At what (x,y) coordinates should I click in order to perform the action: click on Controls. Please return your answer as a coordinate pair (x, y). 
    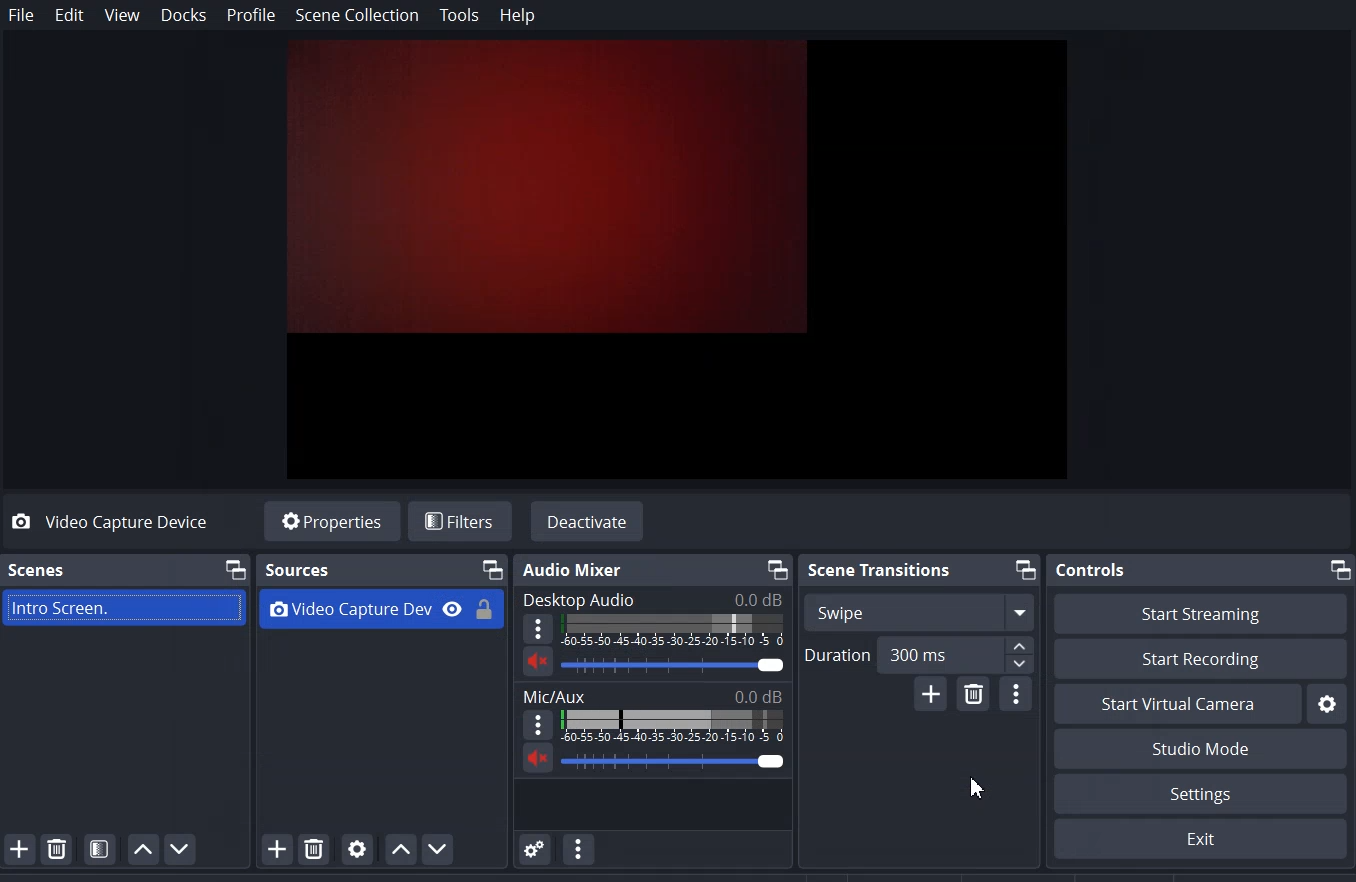
    Looking at the image, I should click on (1091, 569).